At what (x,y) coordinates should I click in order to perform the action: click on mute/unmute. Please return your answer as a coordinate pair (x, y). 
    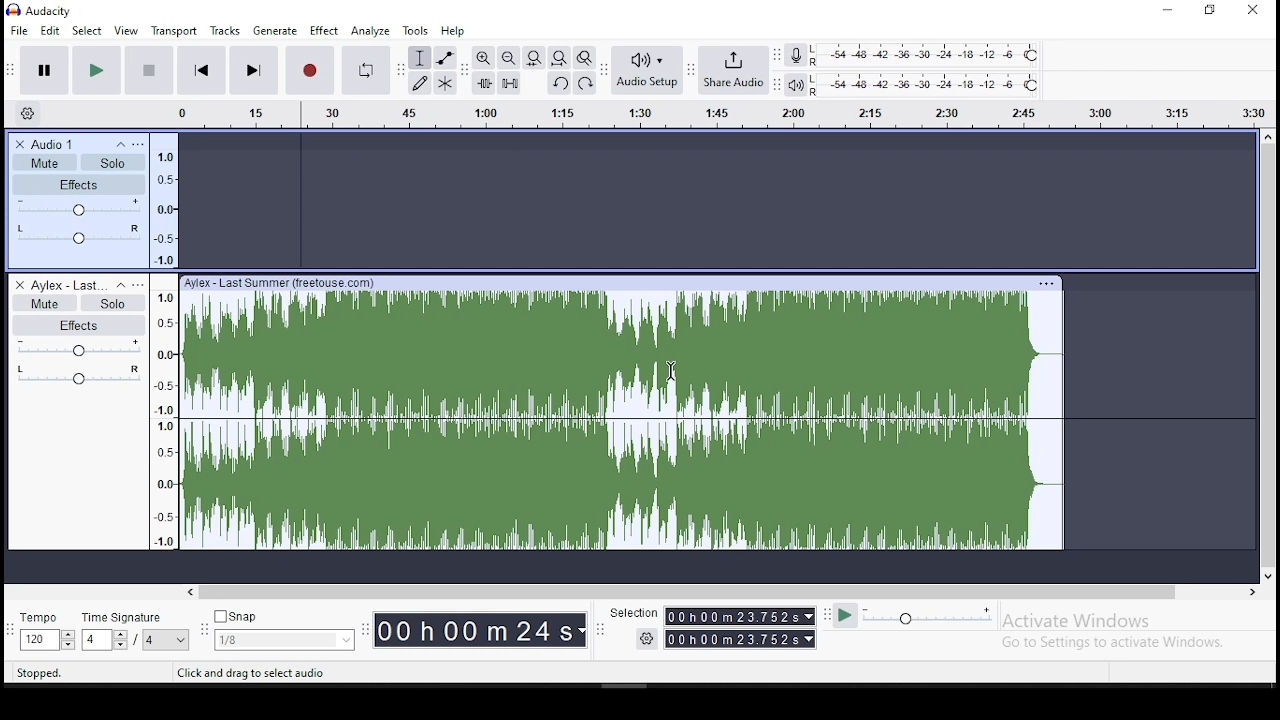
    Looking at the image, I should click on (46, 302).